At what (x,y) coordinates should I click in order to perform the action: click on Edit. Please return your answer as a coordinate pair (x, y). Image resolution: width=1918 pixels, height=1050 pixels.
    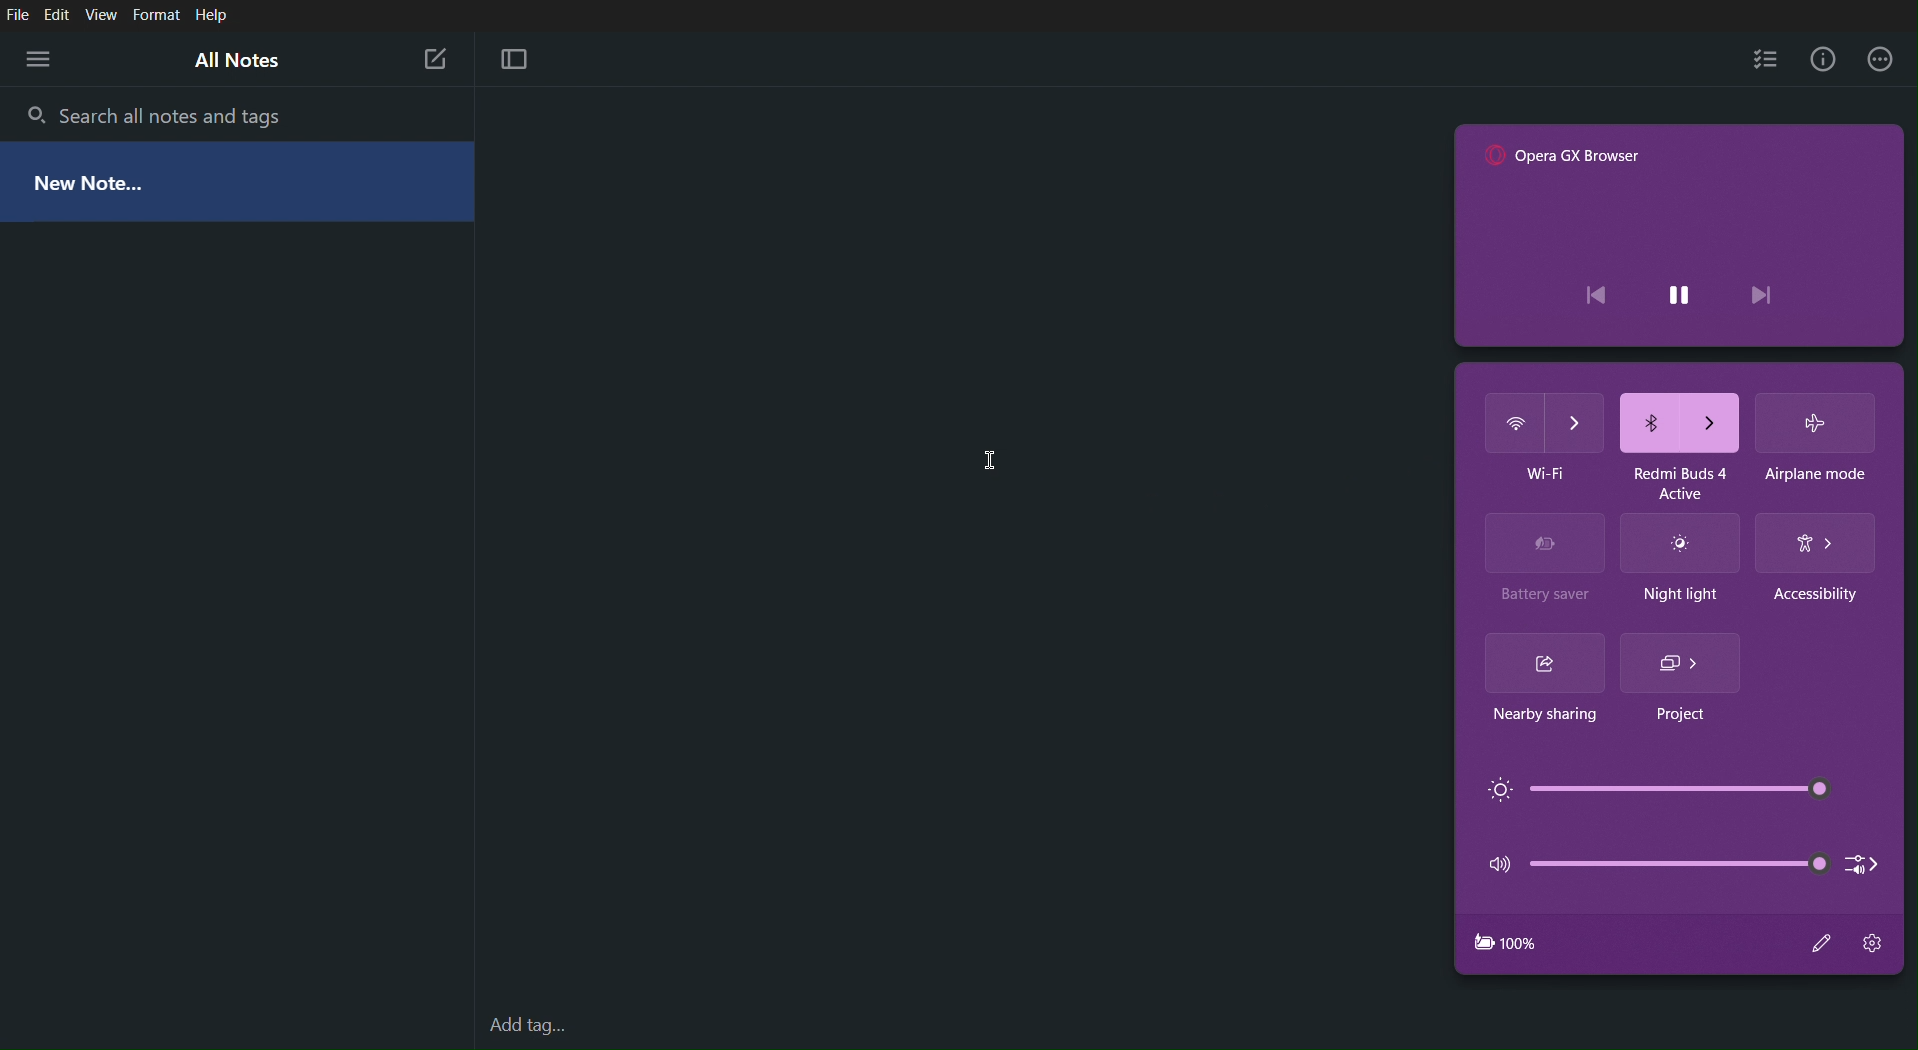
    Looking at the image, I should click on (61, 16).